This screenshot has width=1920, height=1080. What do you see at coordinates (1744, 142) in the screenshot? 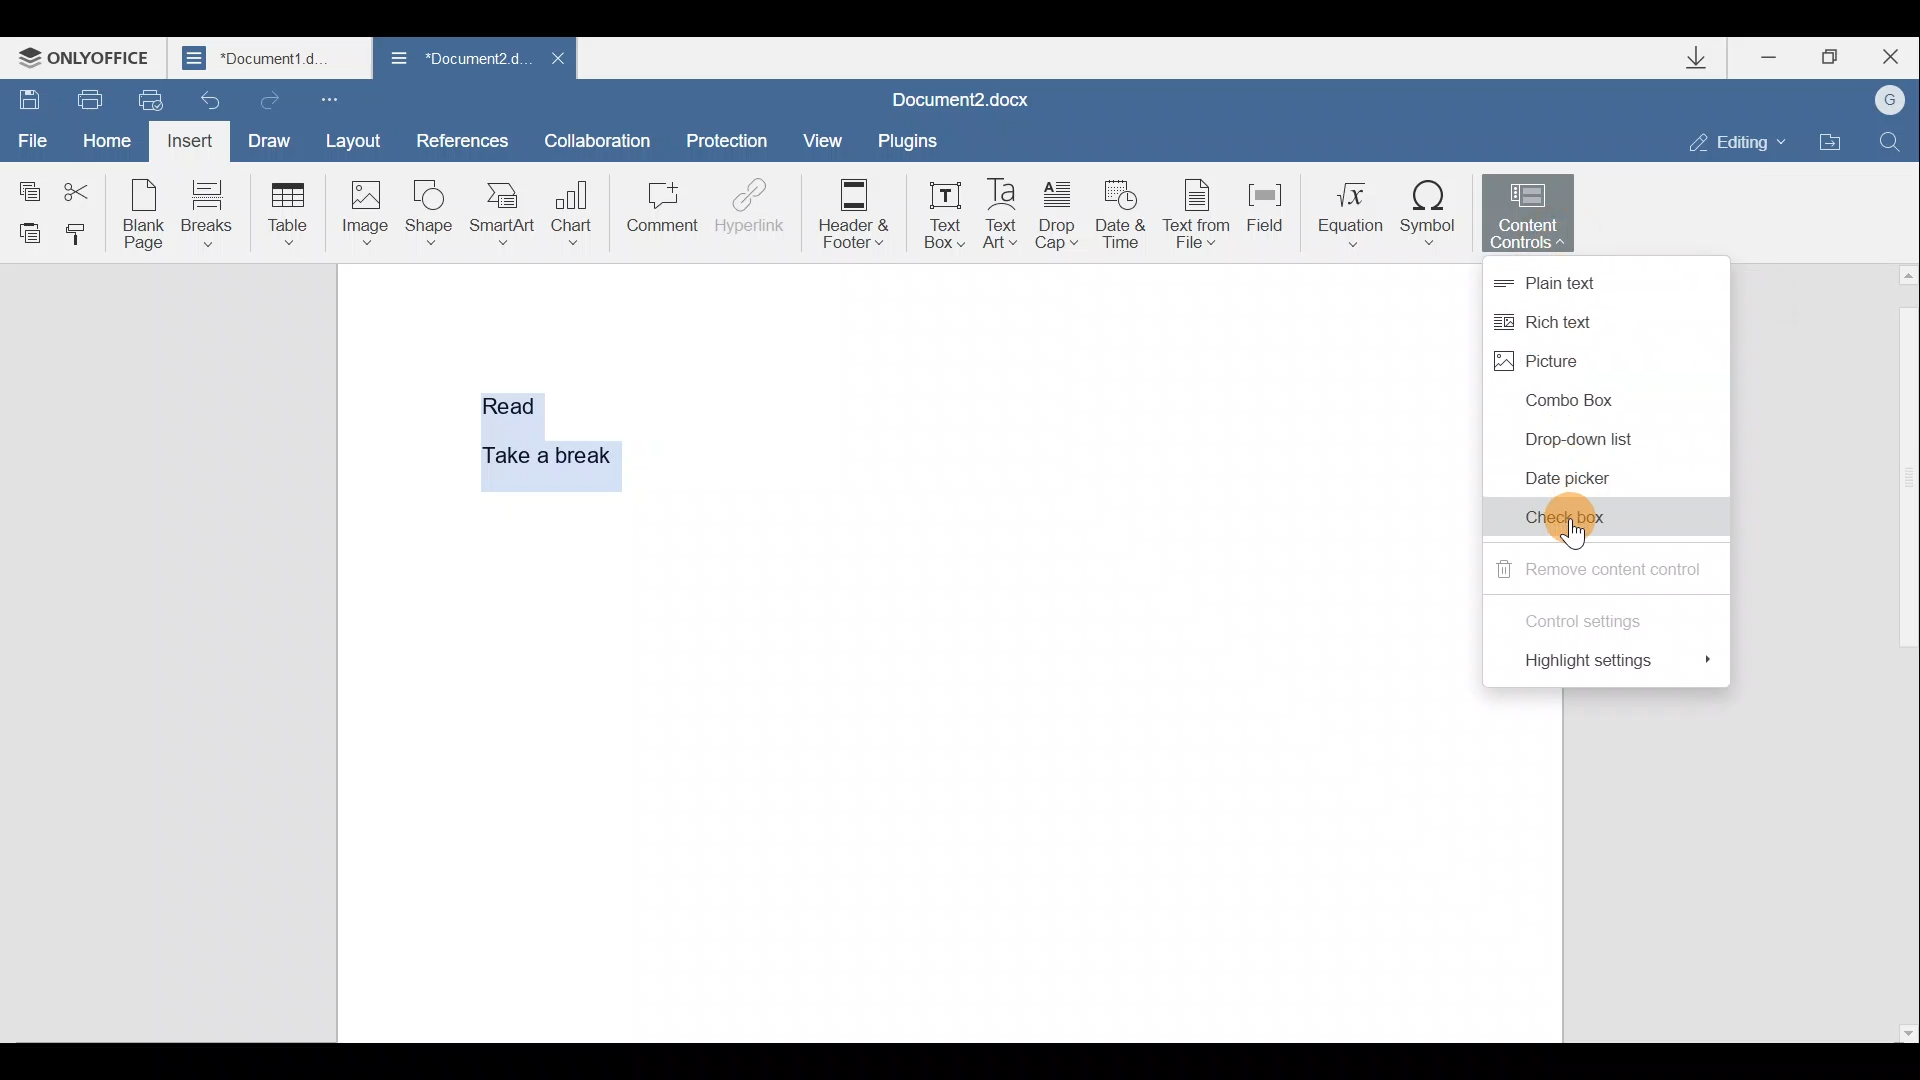
I see `Editing` at bounding box center [1744, 142].